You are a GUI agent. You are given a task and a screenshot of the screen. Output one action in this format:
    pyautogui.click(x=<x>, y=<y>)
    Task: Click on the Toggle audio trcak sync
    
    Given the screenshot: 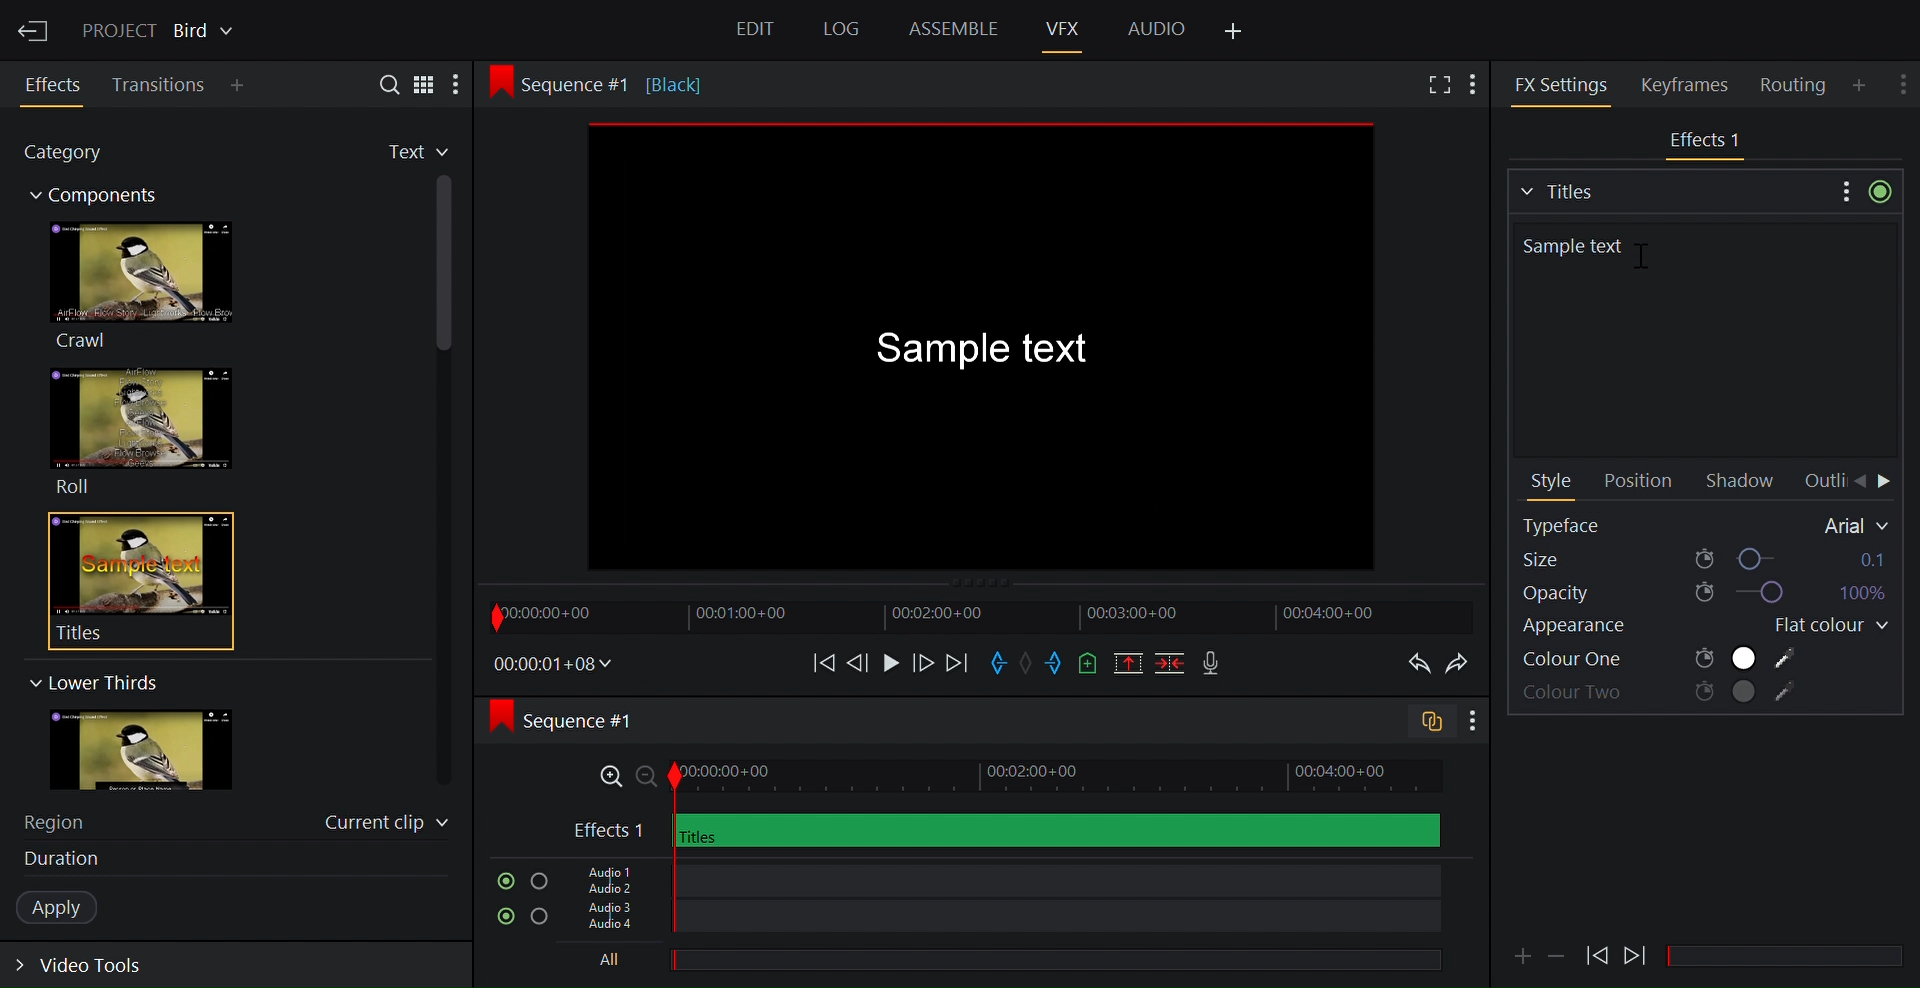 What is the action you would take?
    pyautogui.click(x=1423, y=724)
    